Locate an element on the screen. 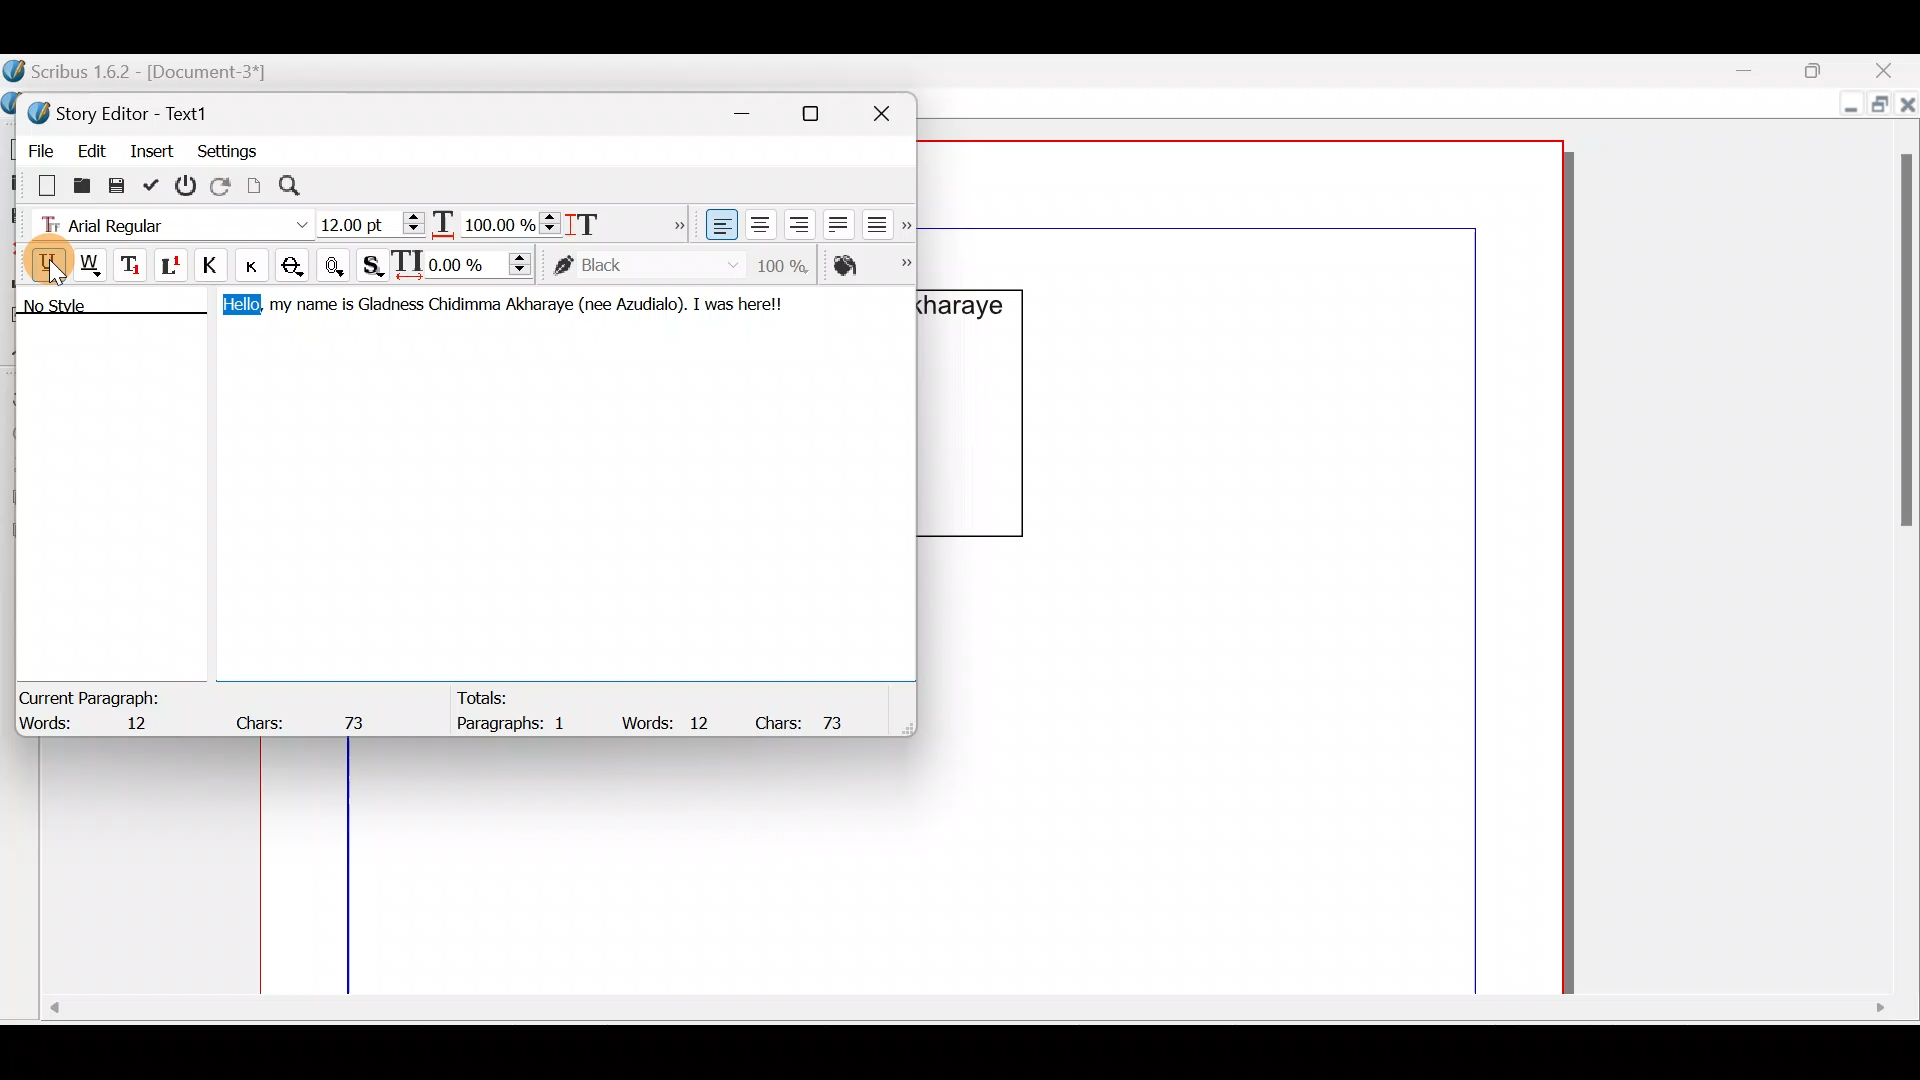  No style is located at coordinates (77, 309).